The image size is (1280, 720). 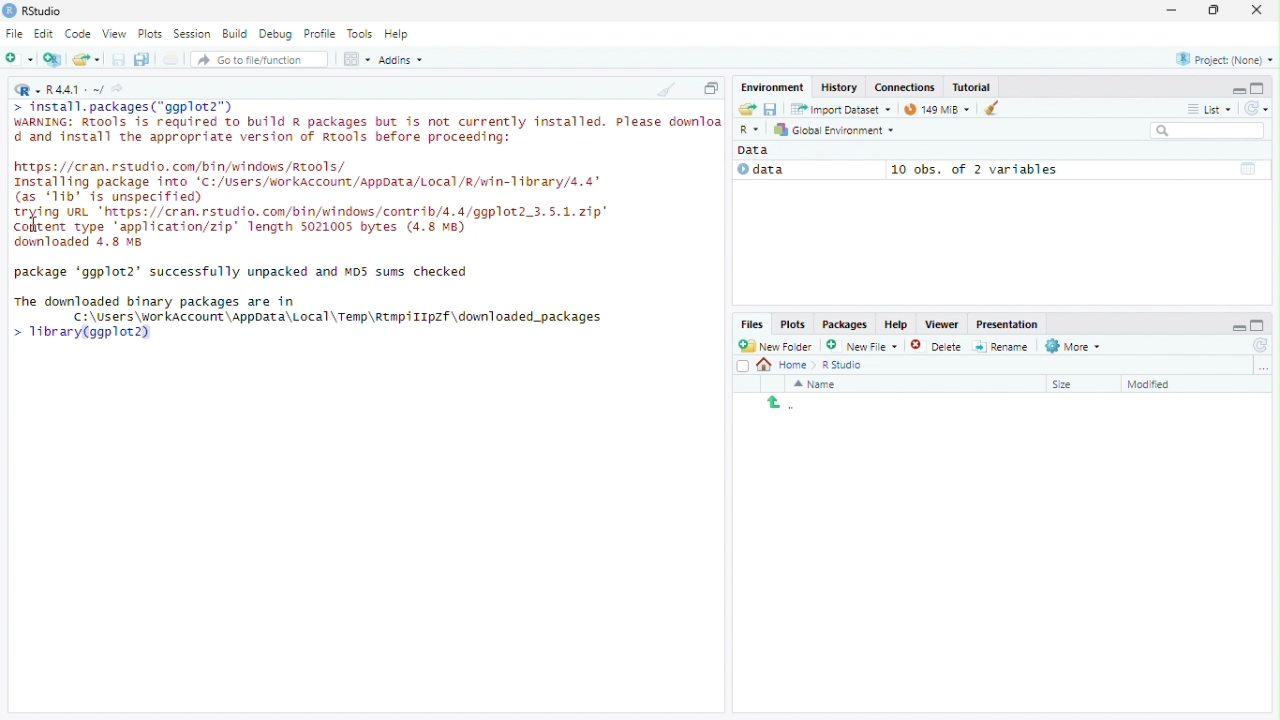 I want to click on Search, so click(x=1209, y=131).